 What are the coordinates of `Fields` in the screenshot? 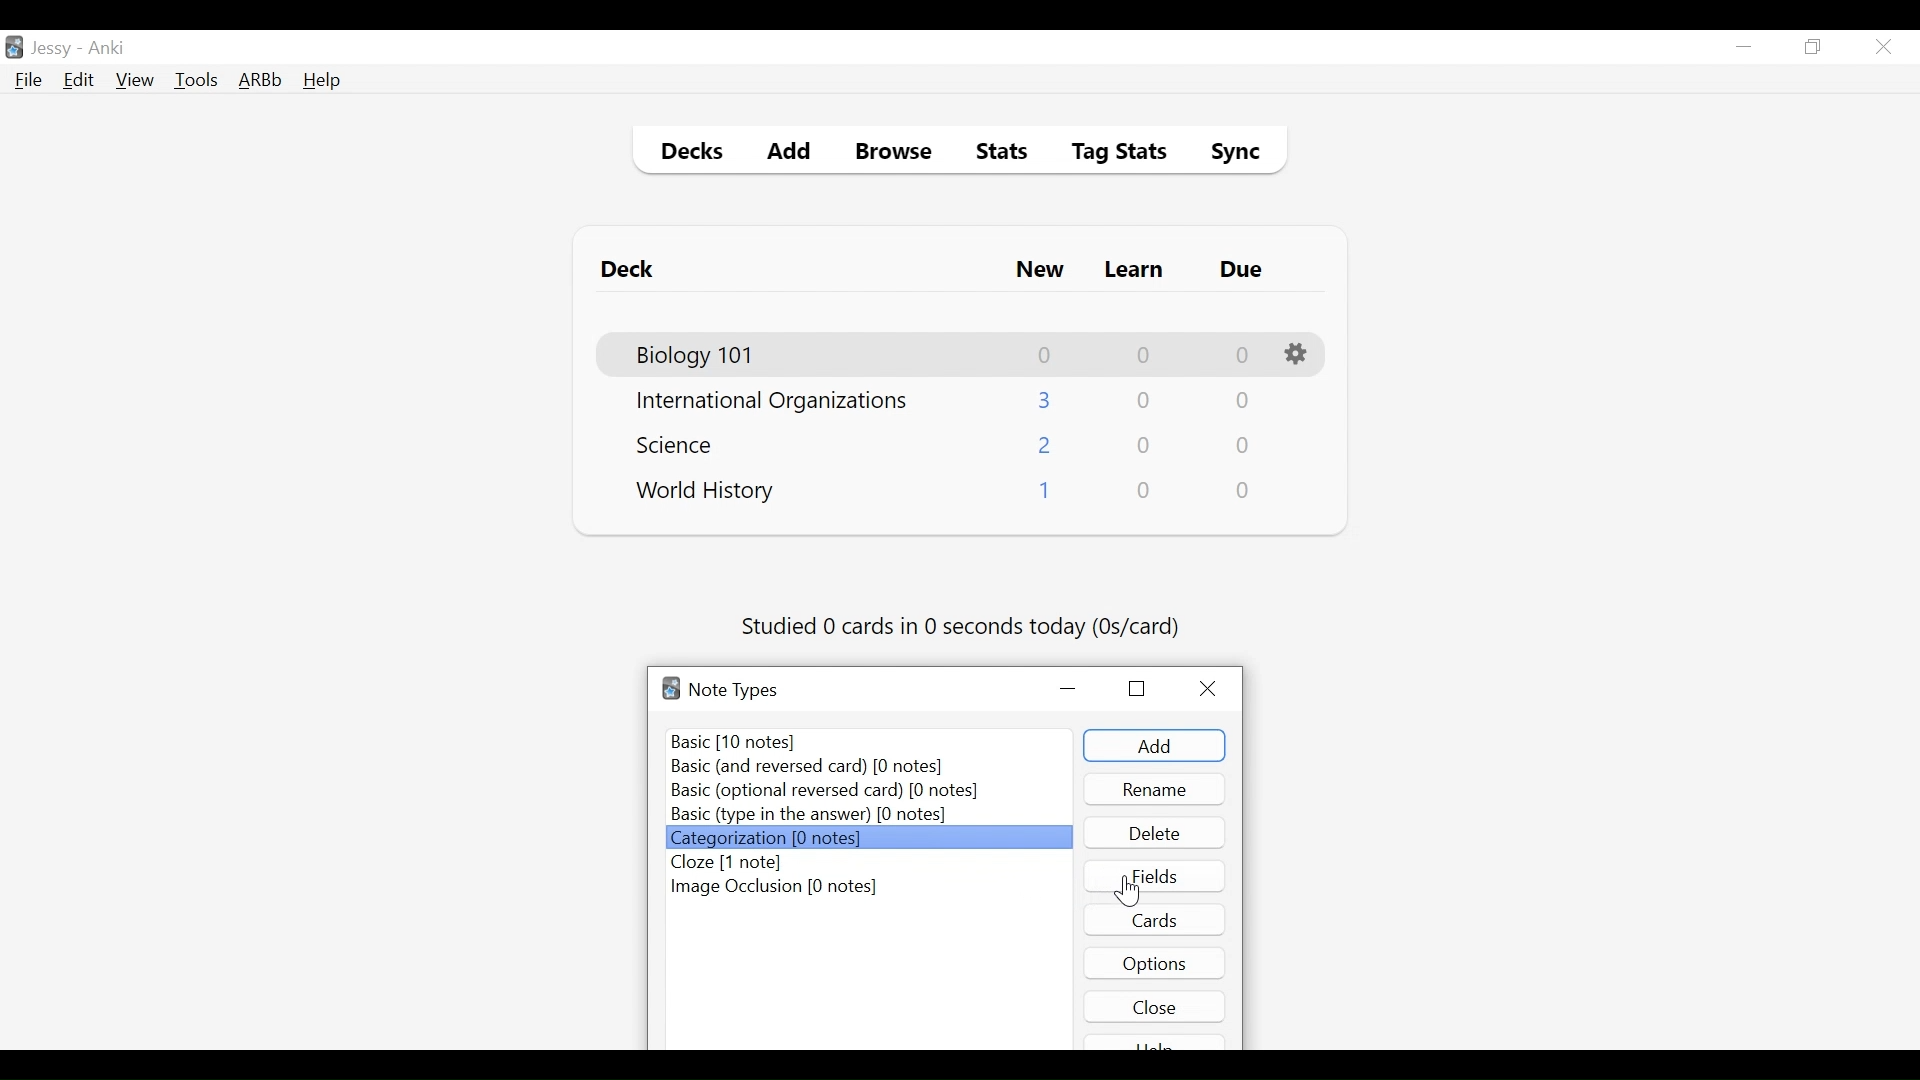 It's located at (1155, 875).